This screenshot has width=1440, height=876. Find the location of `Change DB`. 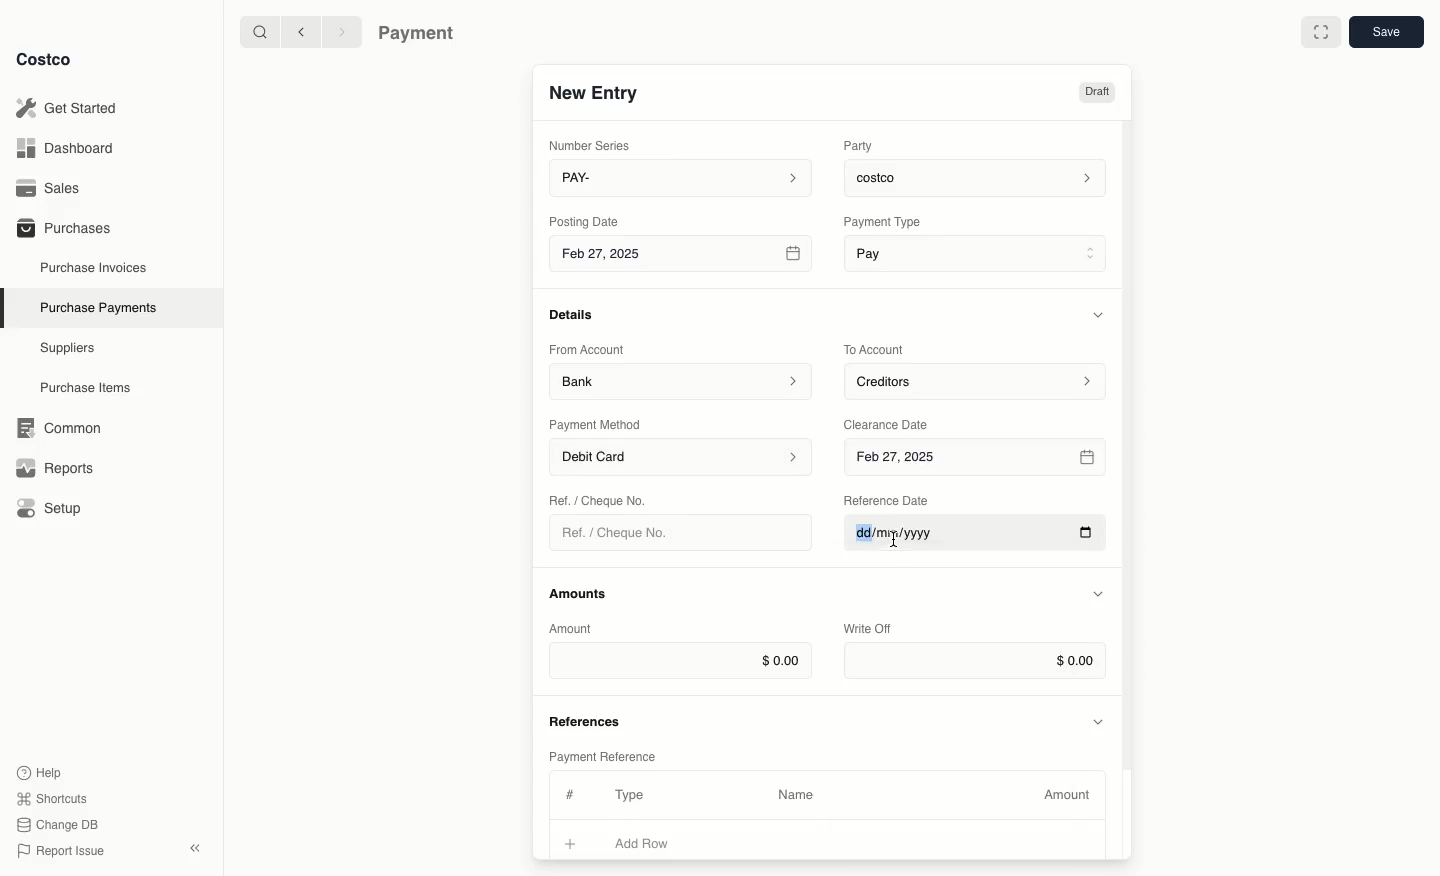

Change DB is located at coordinates (61, 825).